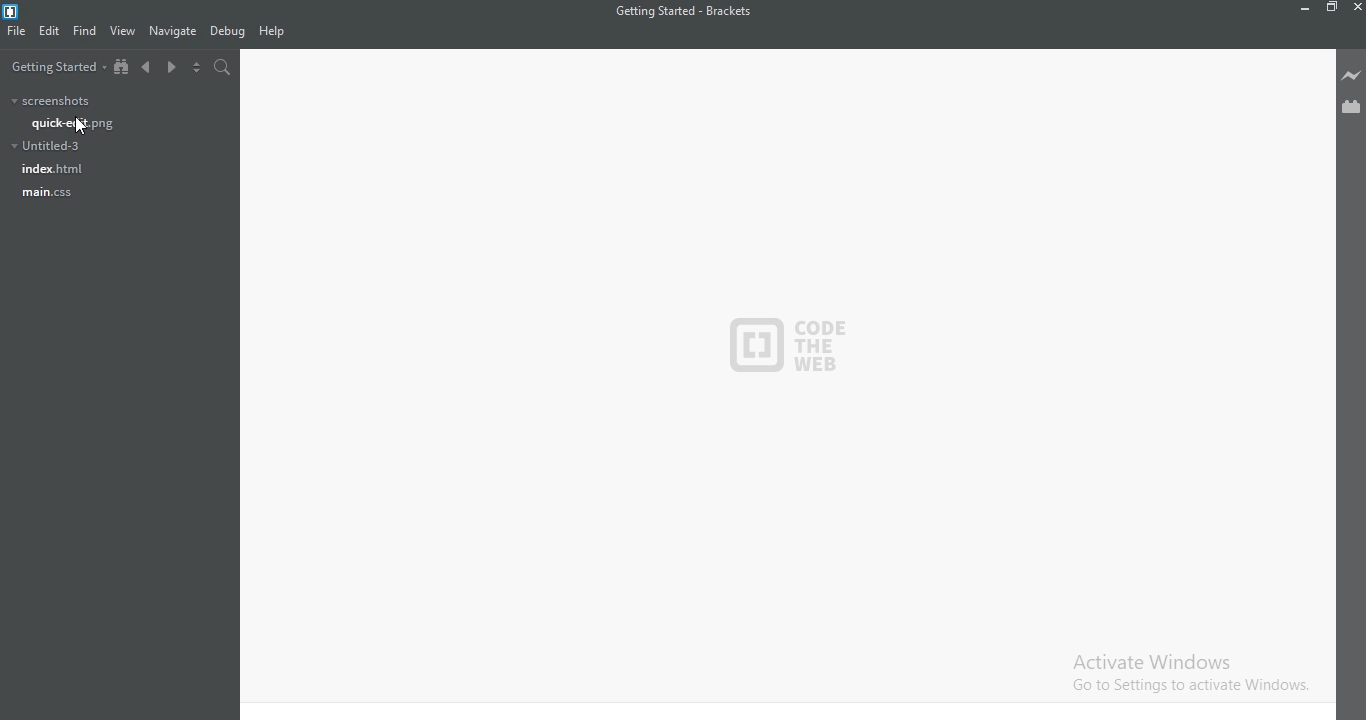  What do you see at coordinates (122, 67) in the screenshot?
I see `show in file tree` at bounding box center [122, 67].